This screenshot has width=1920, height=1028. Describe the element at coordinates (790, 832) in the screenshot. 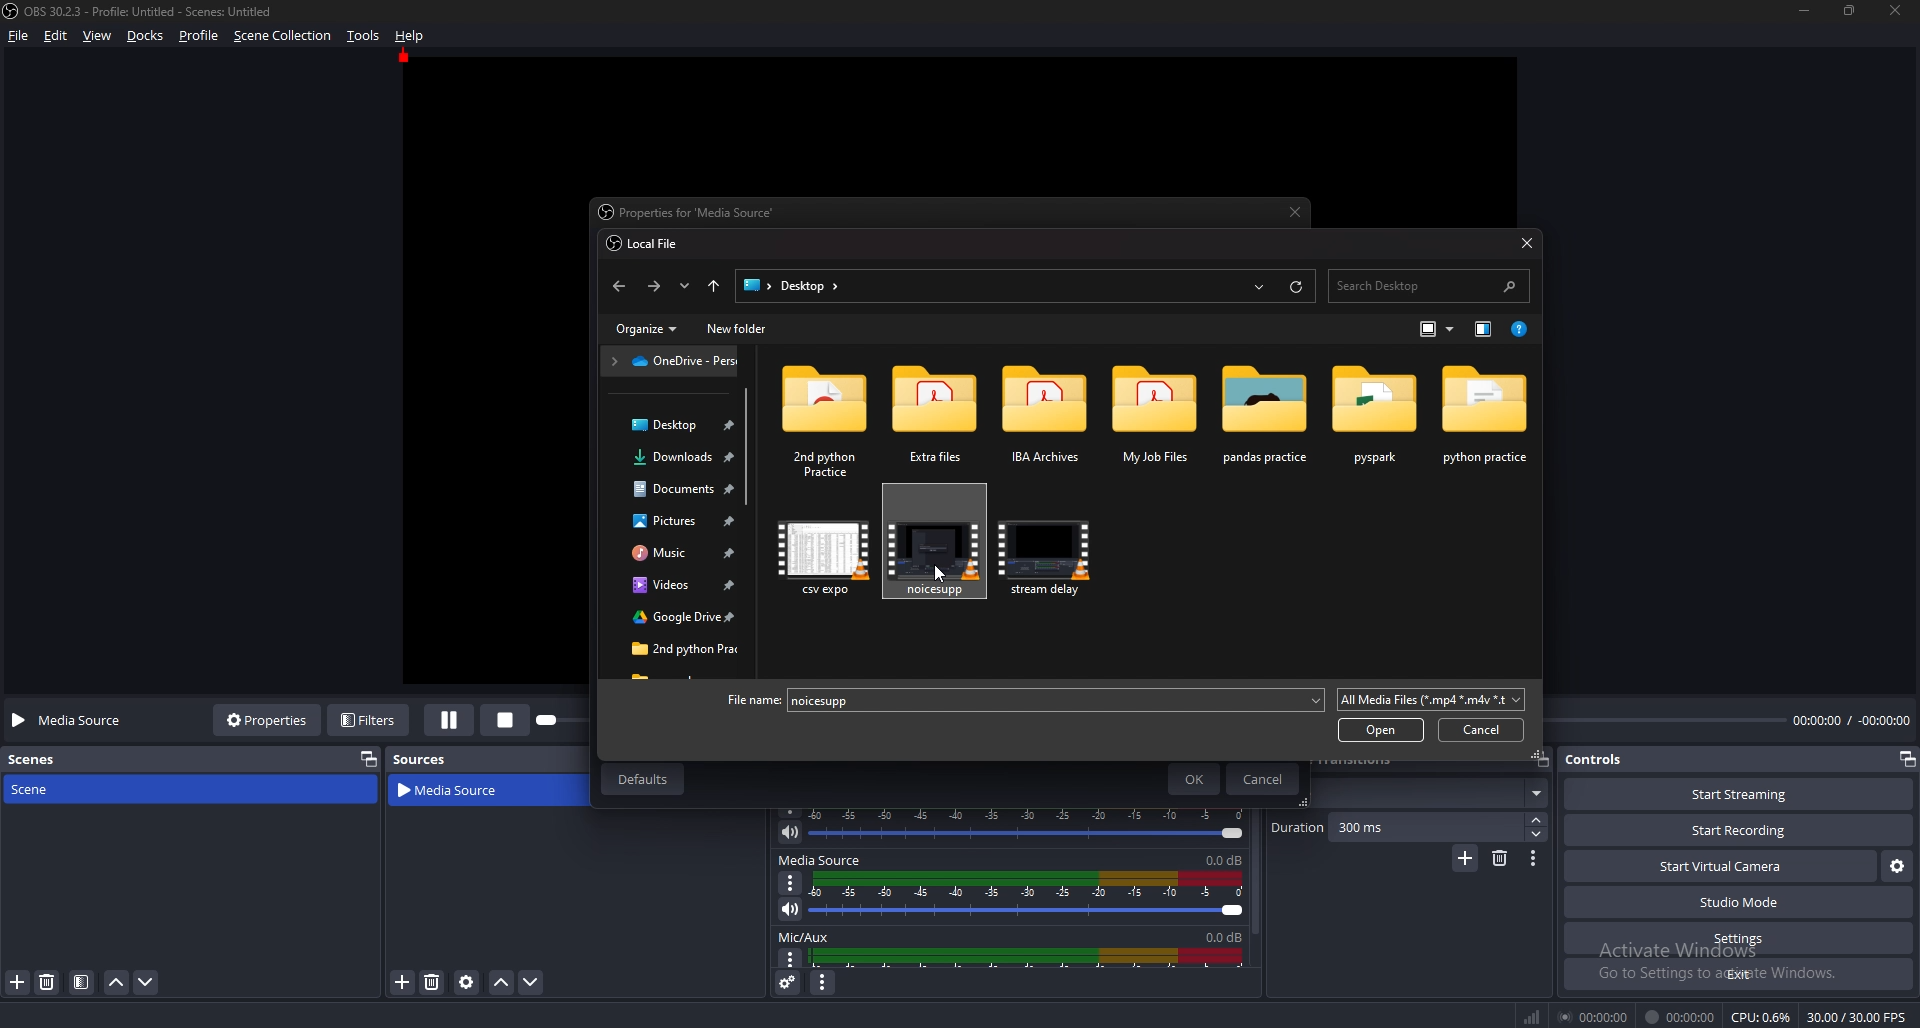

I see `mute` at that location.